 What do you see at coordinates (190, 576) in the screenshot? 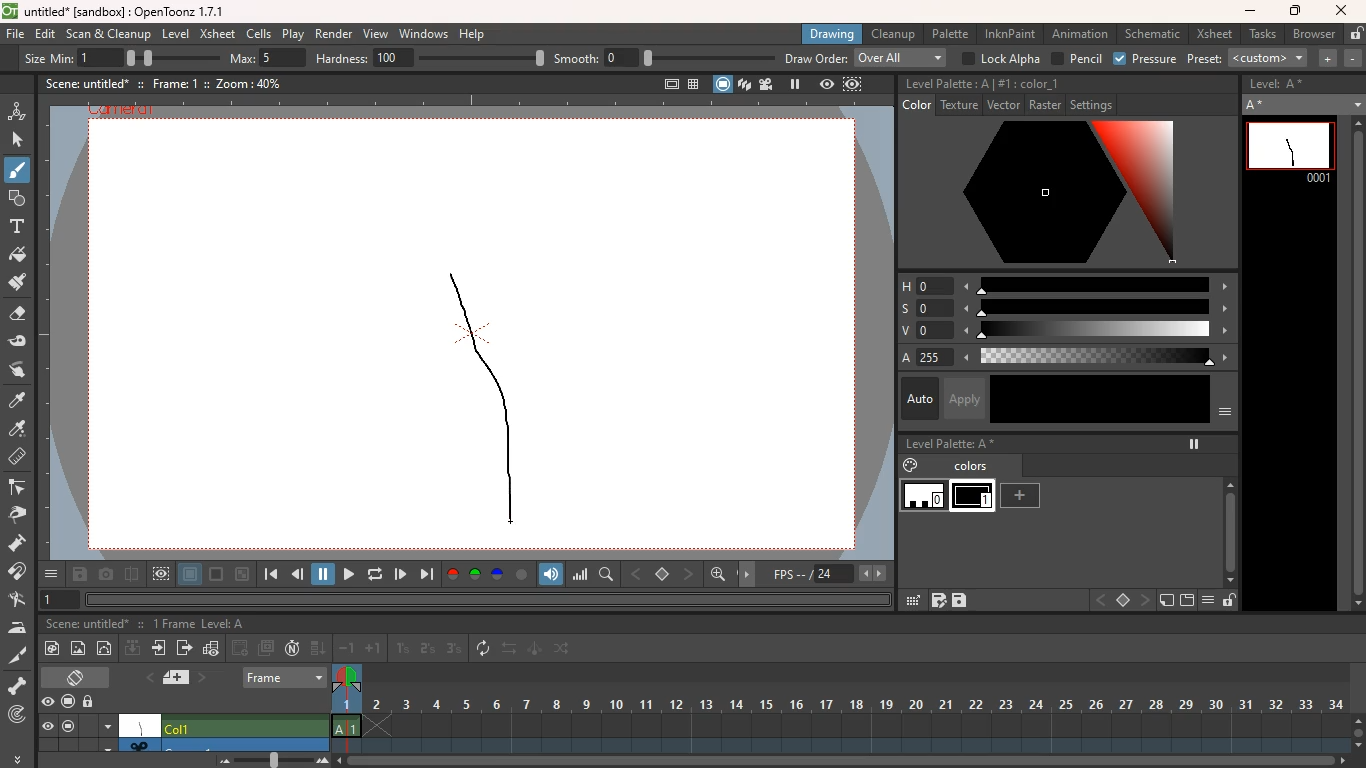
I see `layer` at bounding box center [190, 576].